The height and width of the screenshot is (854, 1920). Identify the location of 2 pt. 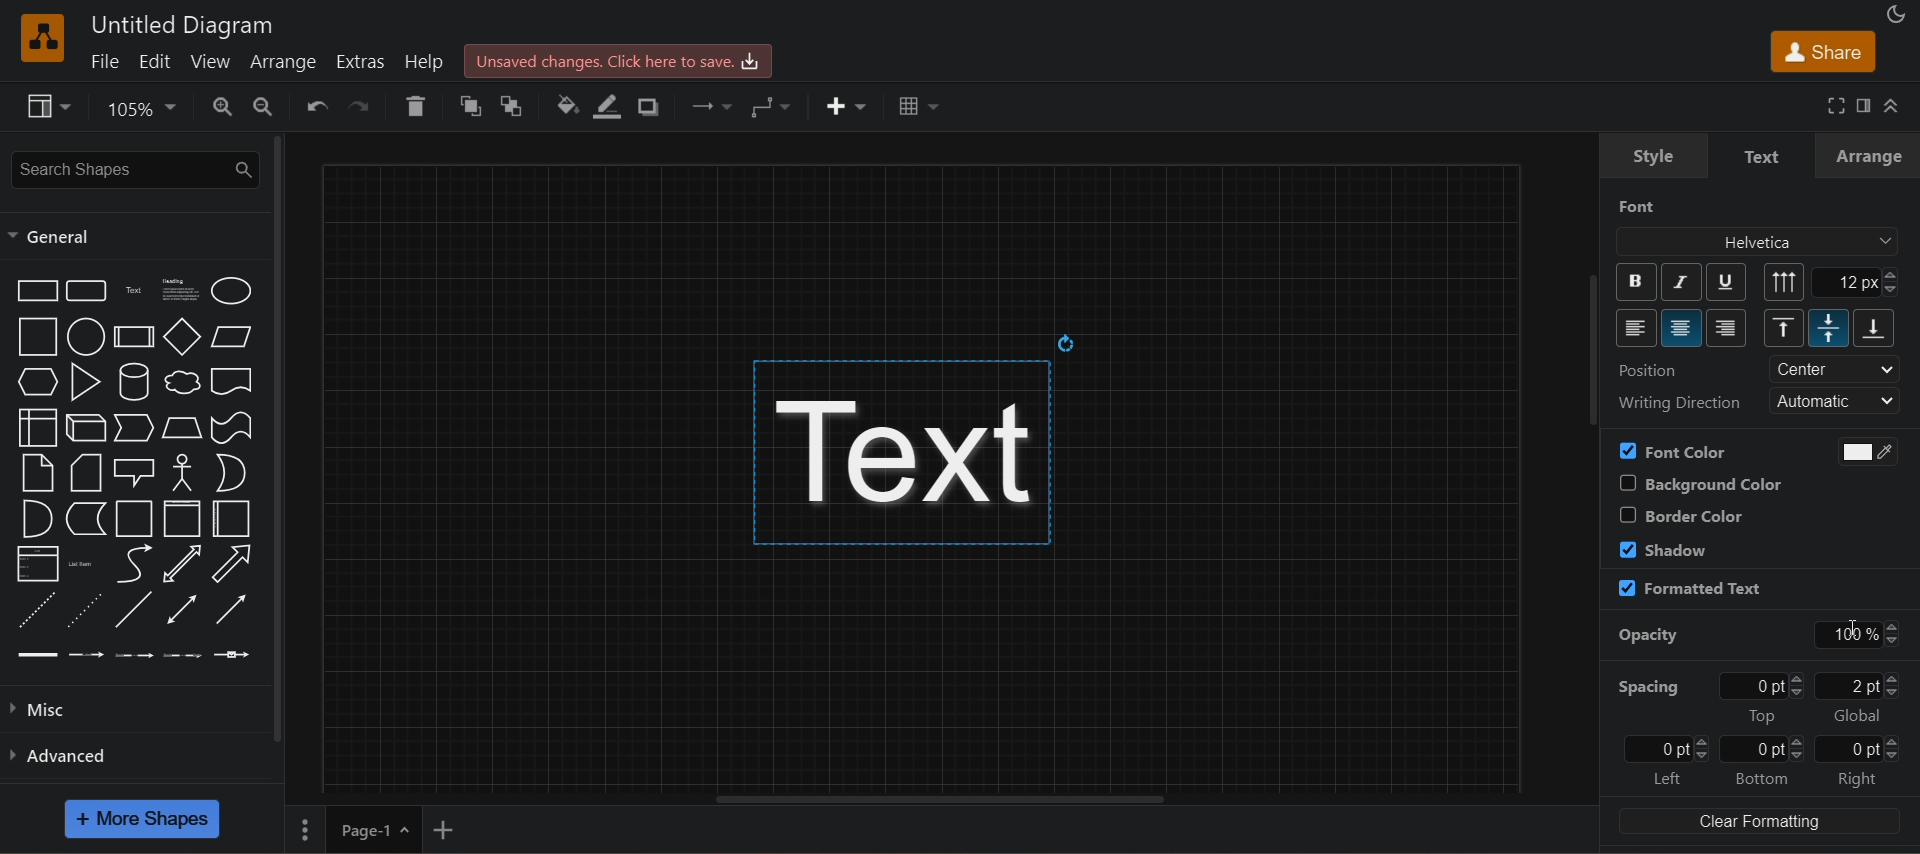
(1859, 685).